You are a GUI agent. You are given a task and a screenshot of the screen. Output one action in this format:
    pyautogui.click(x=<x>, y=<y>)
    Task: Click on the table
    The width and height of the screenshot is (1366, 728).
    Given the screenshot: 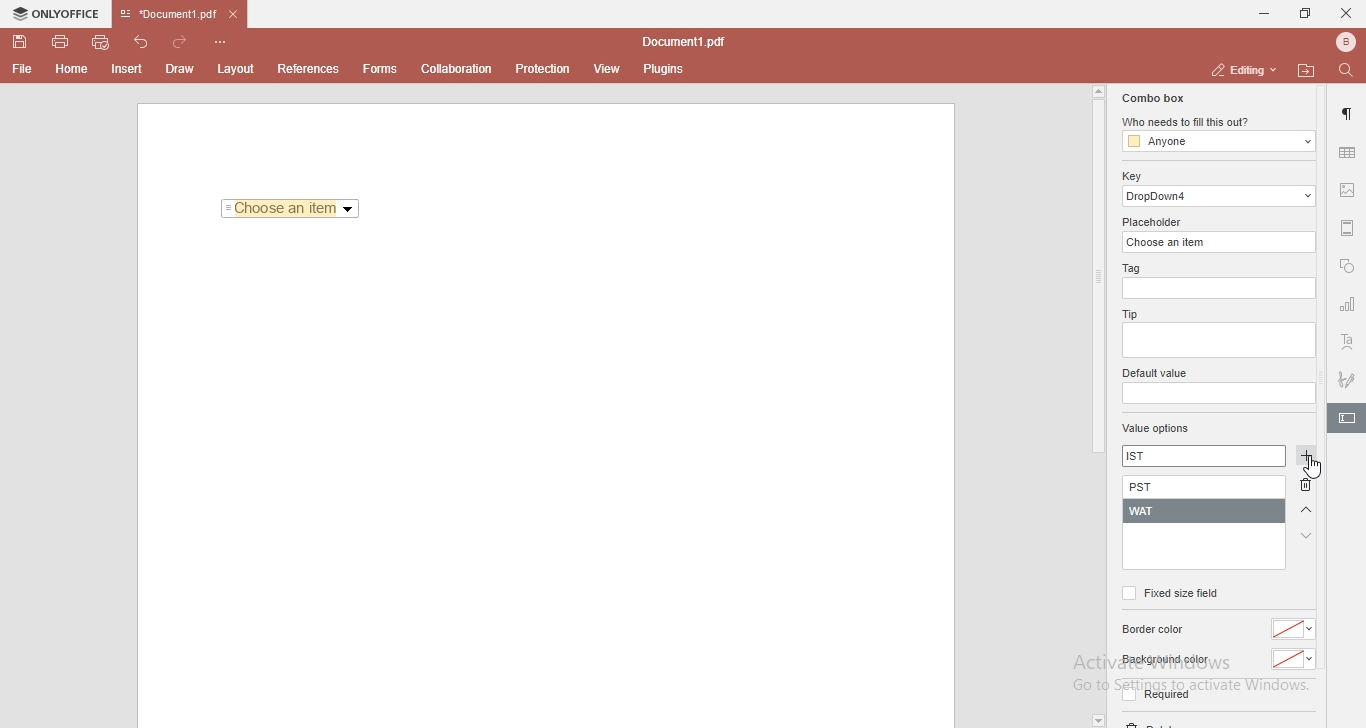 What is the action you would take?
    pyautogui.click(x=1347, y=152)
    